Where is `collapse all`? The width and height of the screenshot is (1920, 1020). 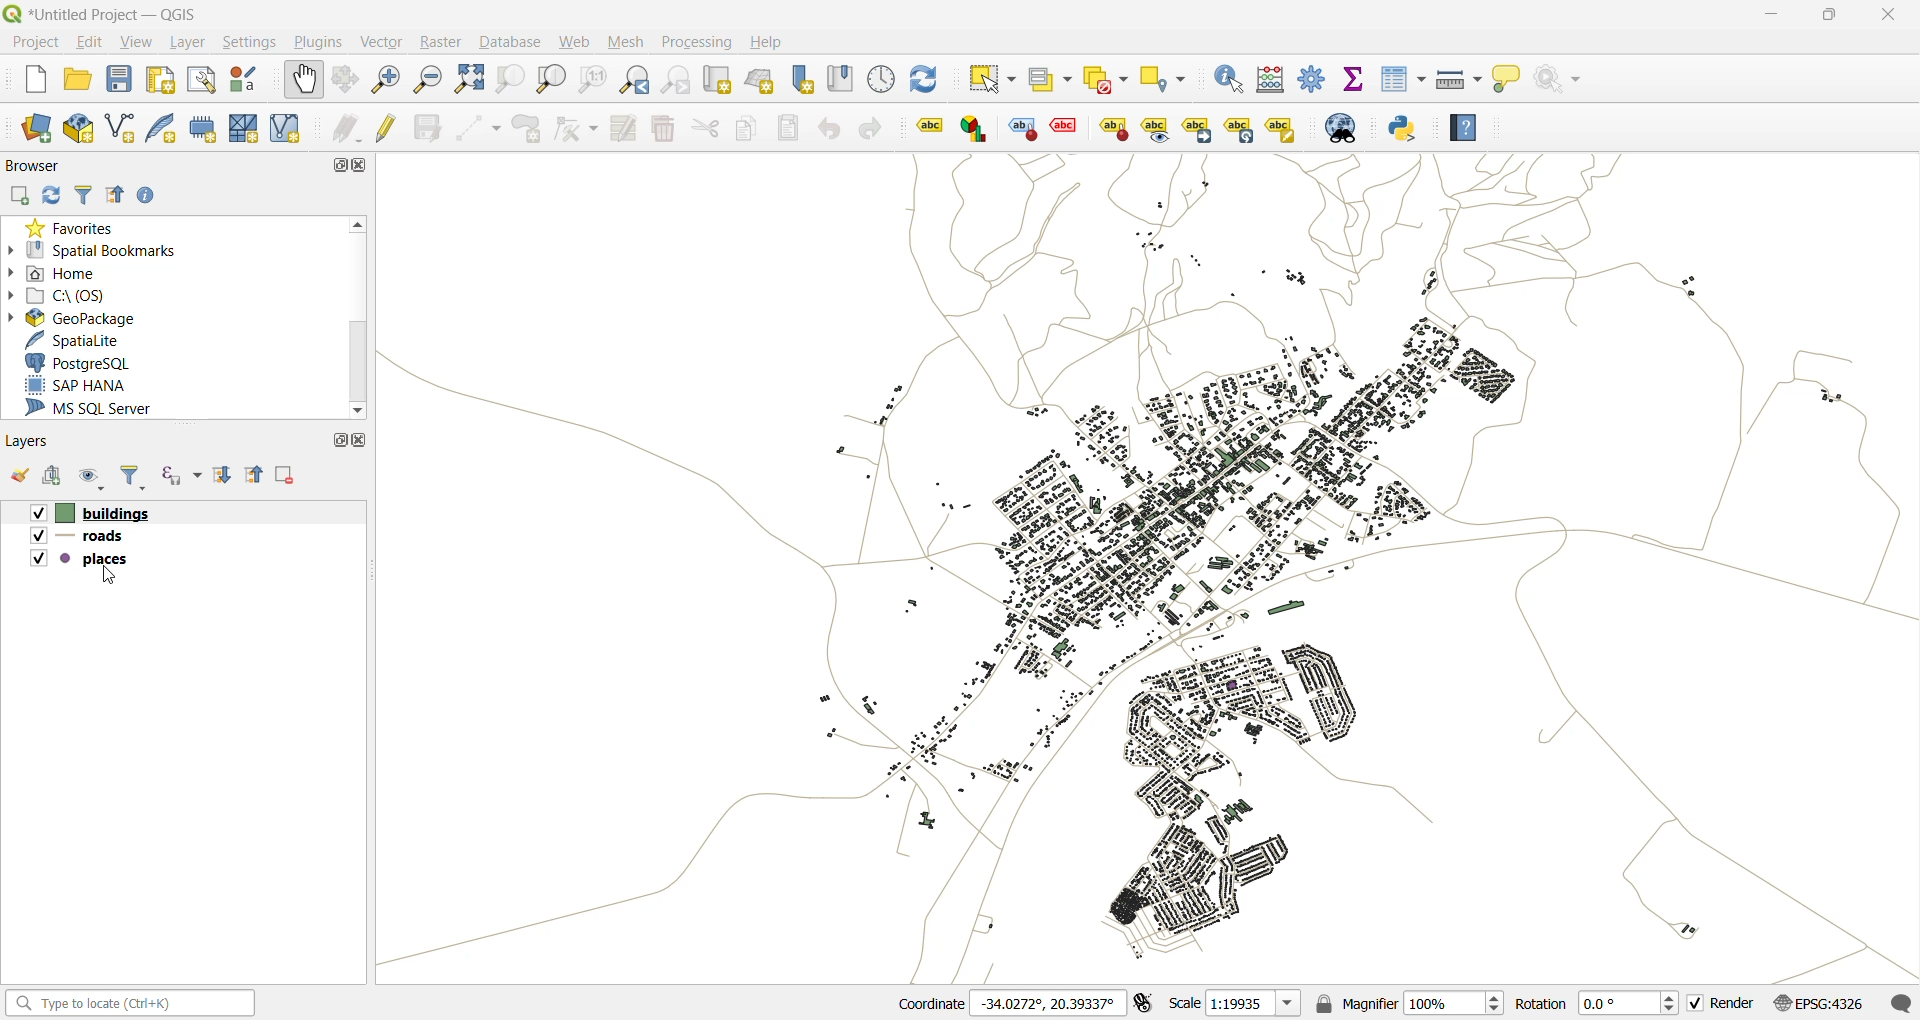 collapse all is located at coordinates (113, 195).